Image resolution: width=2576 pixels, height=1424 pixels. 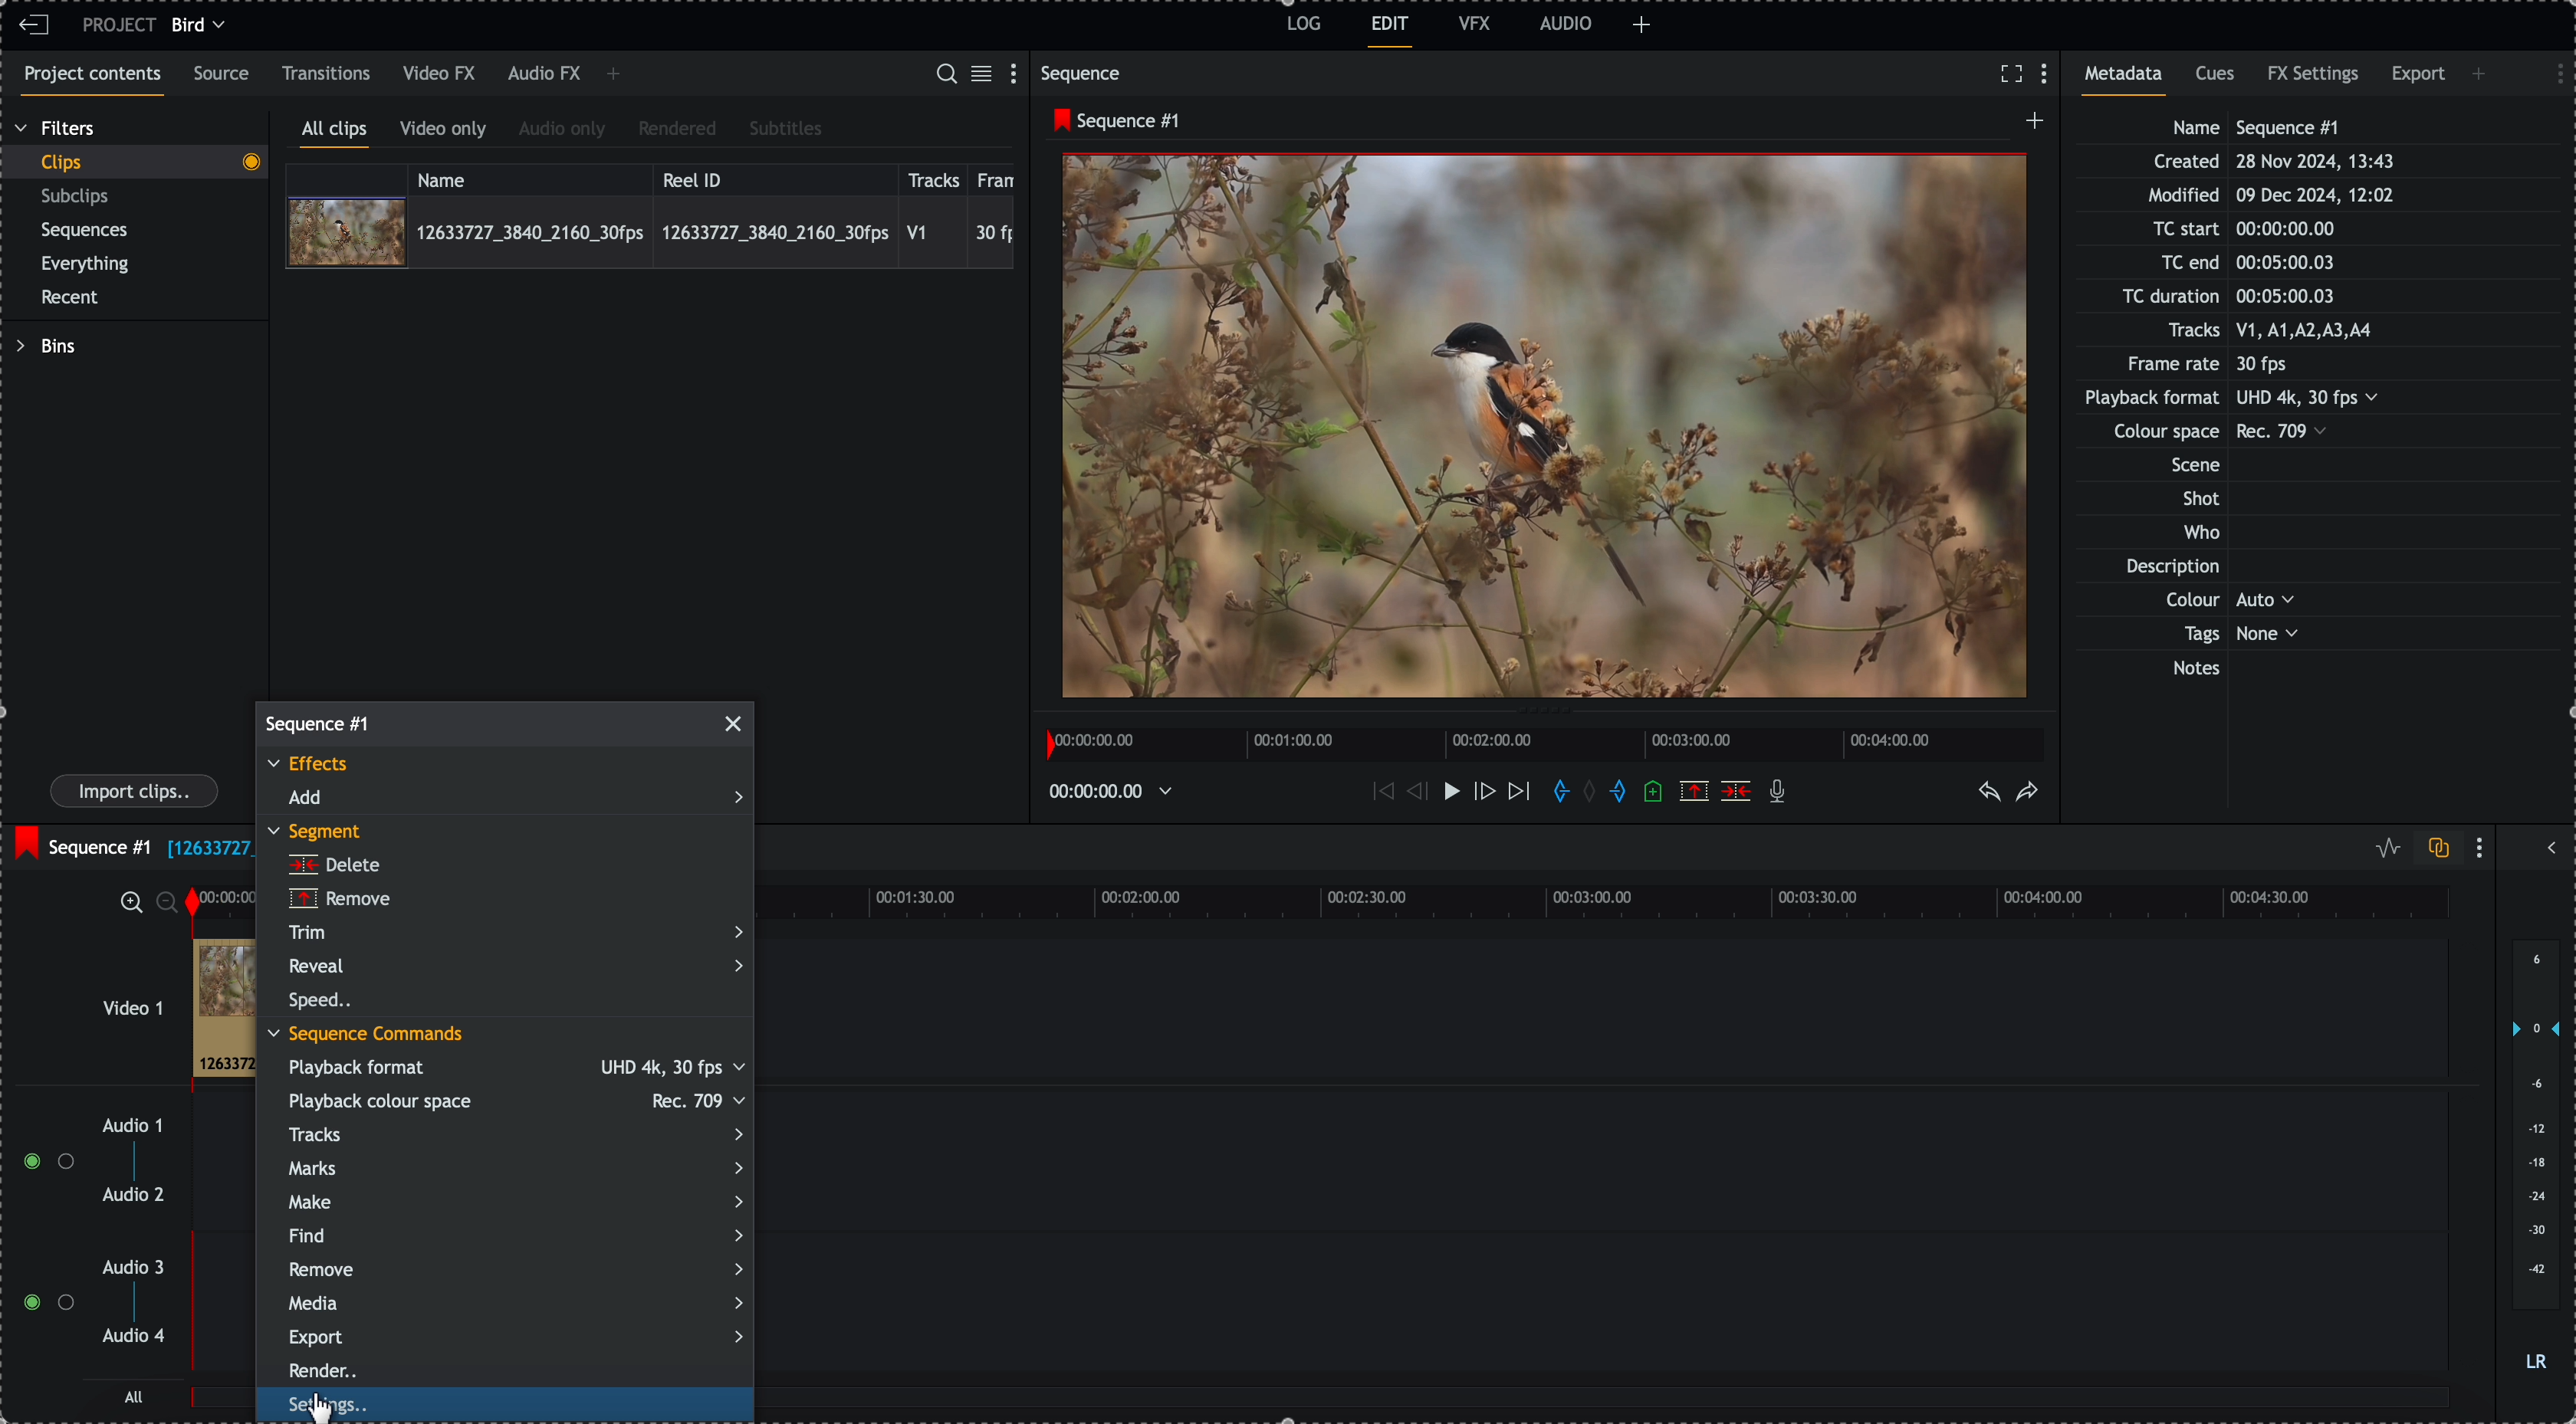 I want to click on effects, so click(x=313, y=766).